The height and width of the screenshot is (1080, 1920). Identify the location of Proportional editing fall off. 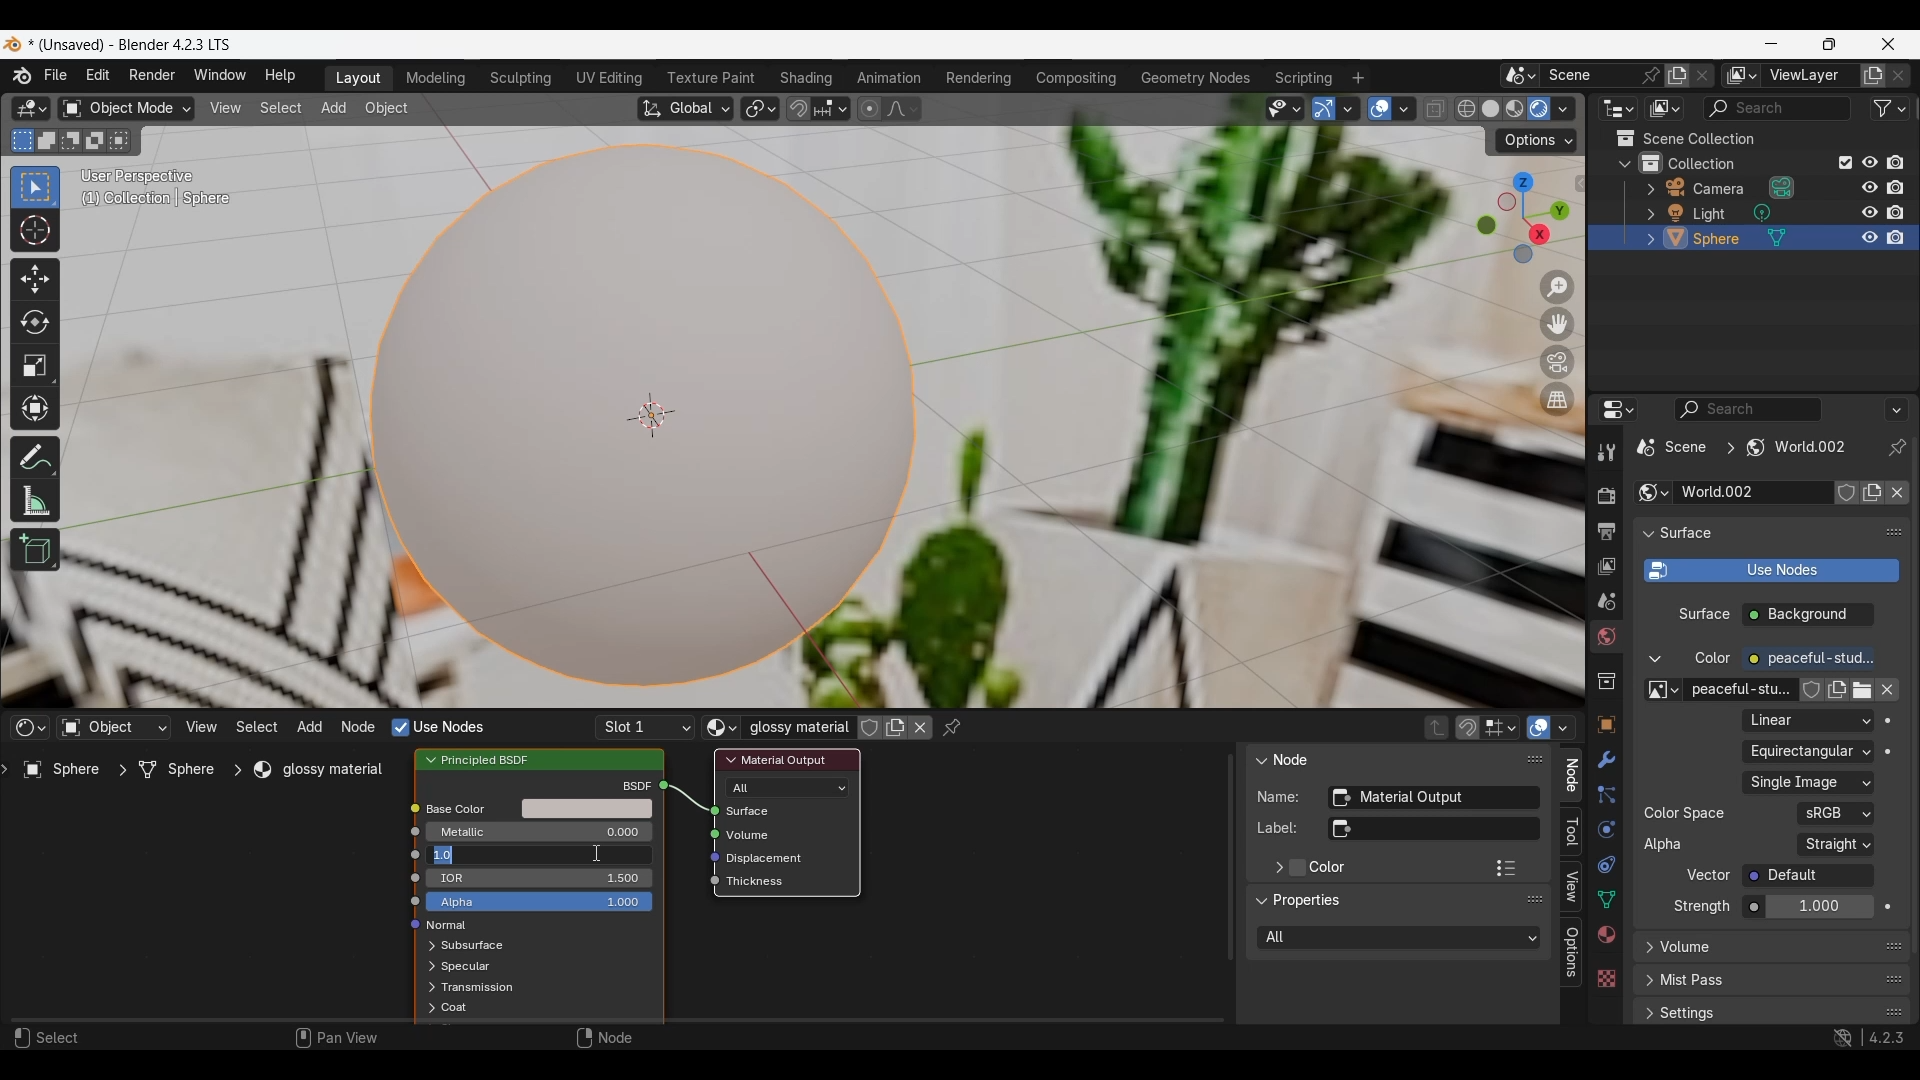
(901, 109).